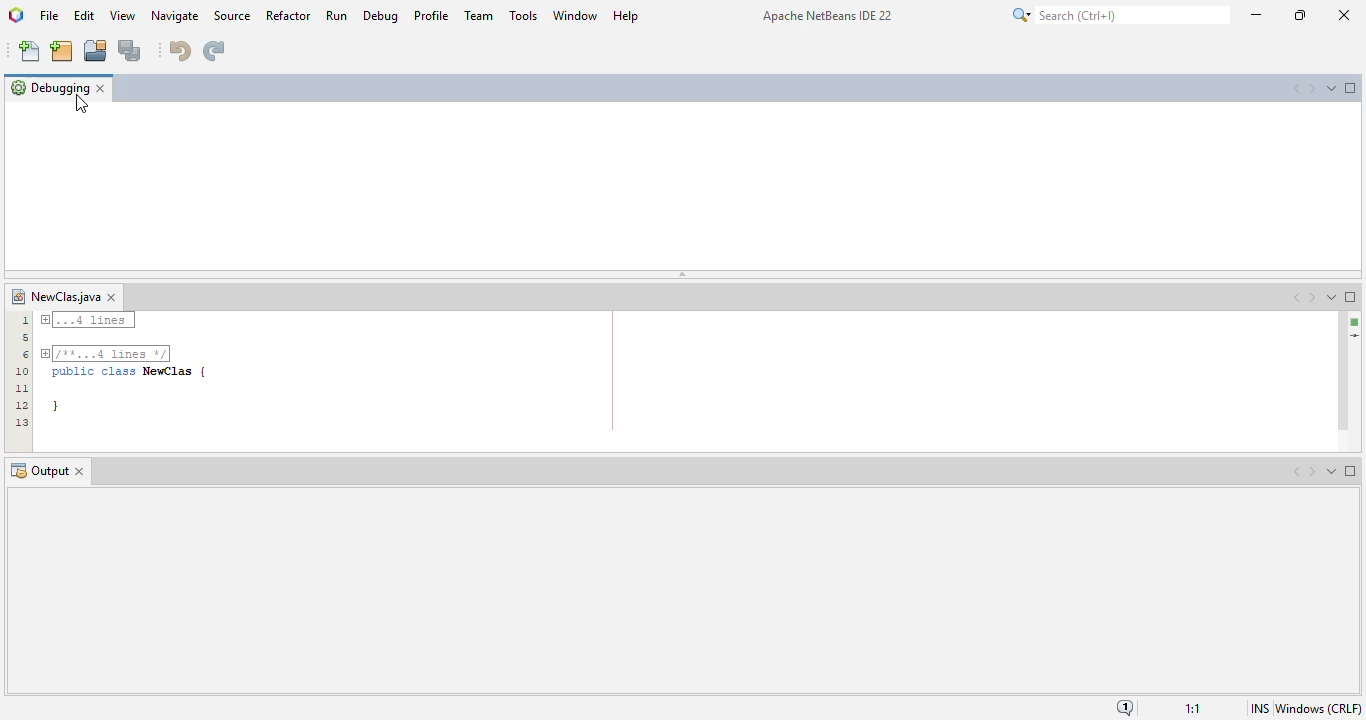 The image size is (1366, 720). What do you see at coordinates (683, 184) in the screenshot?
I see `debugging window` at bounding box center [683, 184].